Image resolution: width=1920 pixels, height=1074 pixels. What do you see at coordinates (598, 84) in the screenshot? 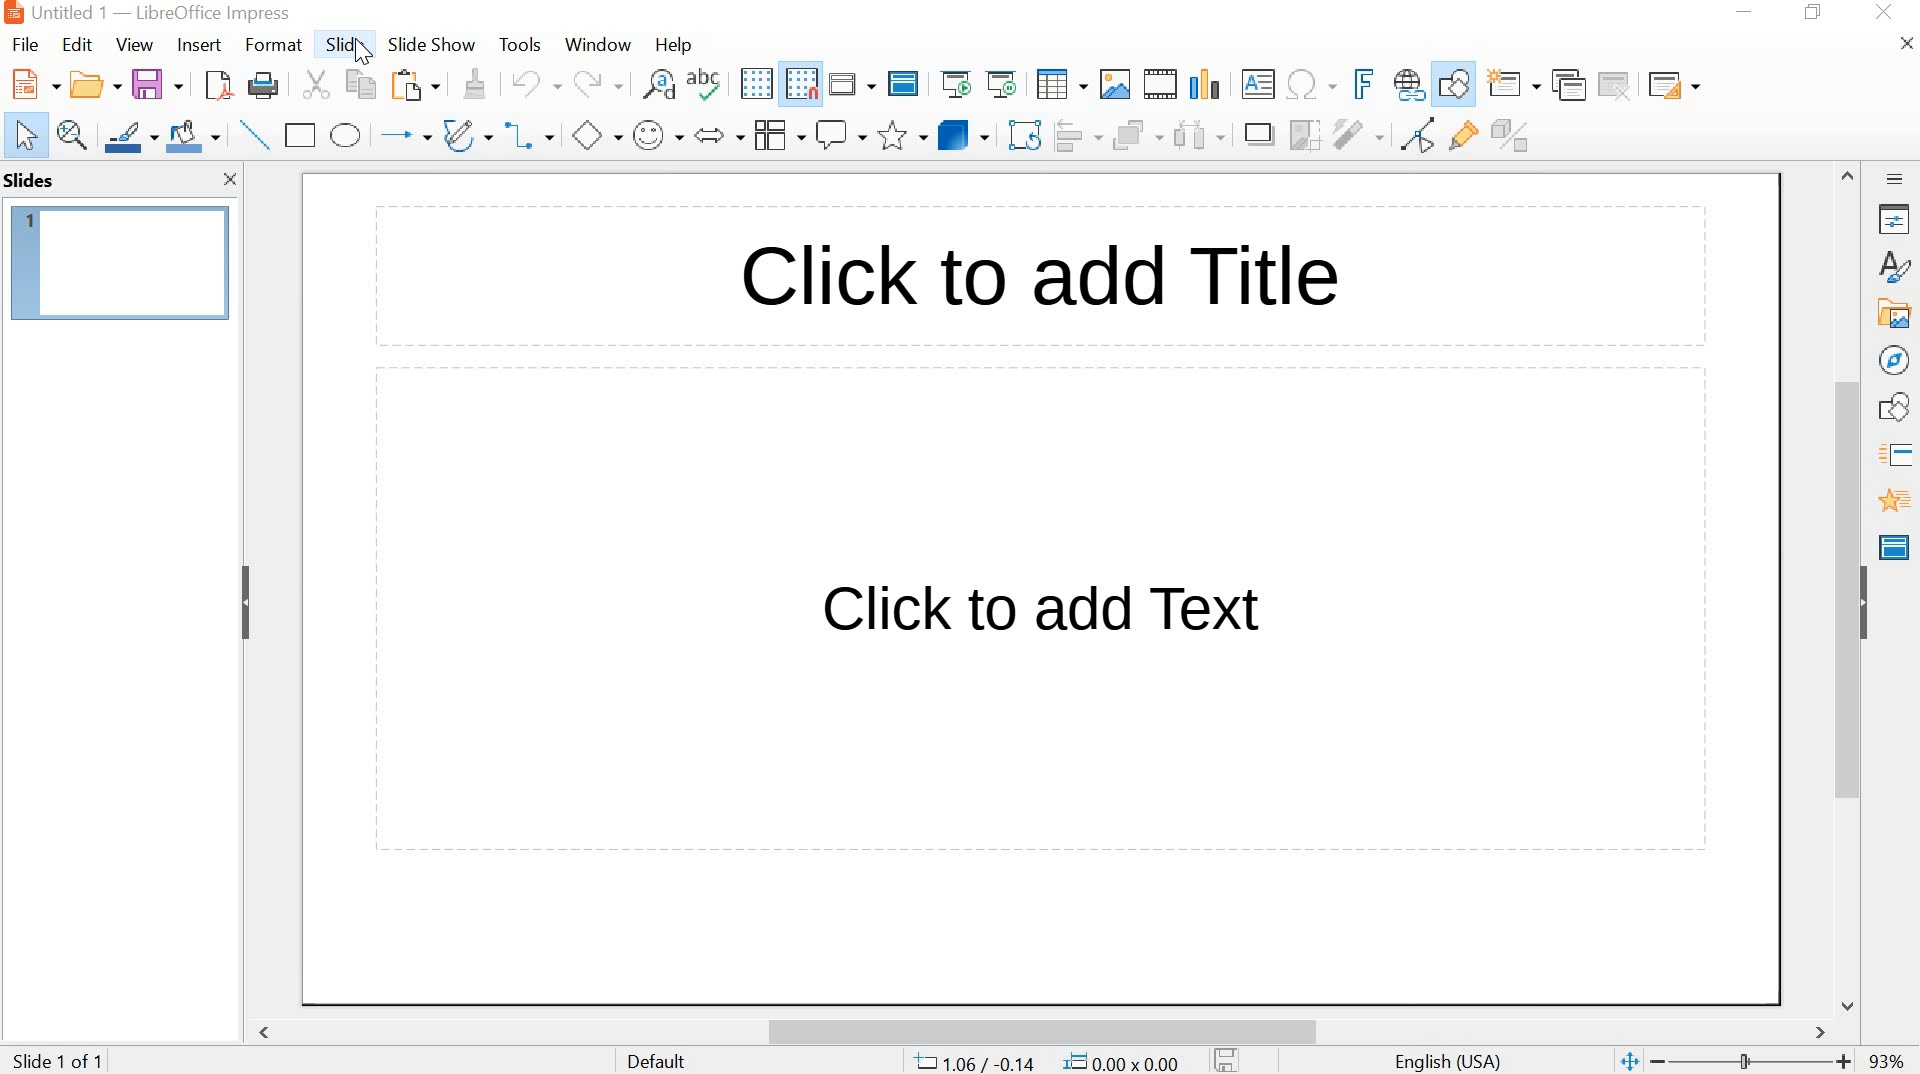
I see `REDO` at bounding box center [598, 84].